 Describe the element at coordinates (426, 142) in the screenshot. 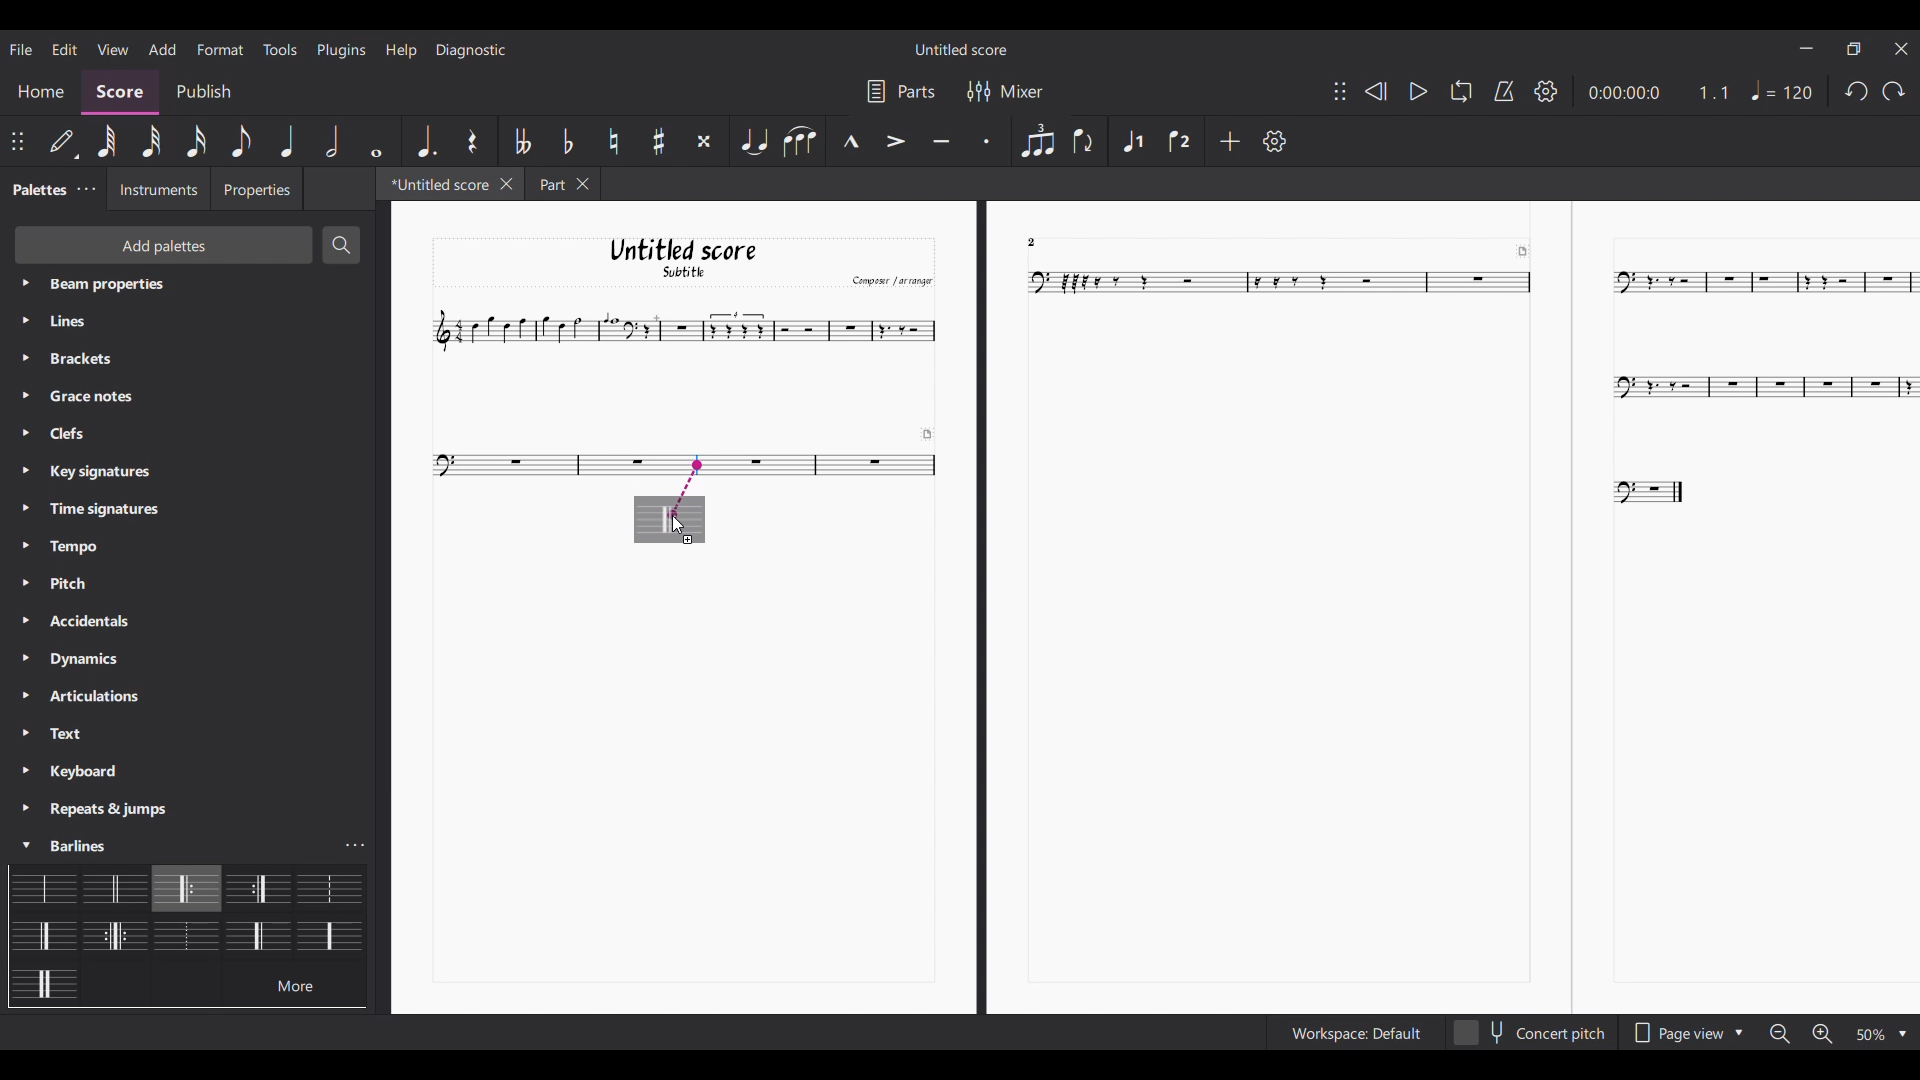

I see `Augmentation dot` at that location.